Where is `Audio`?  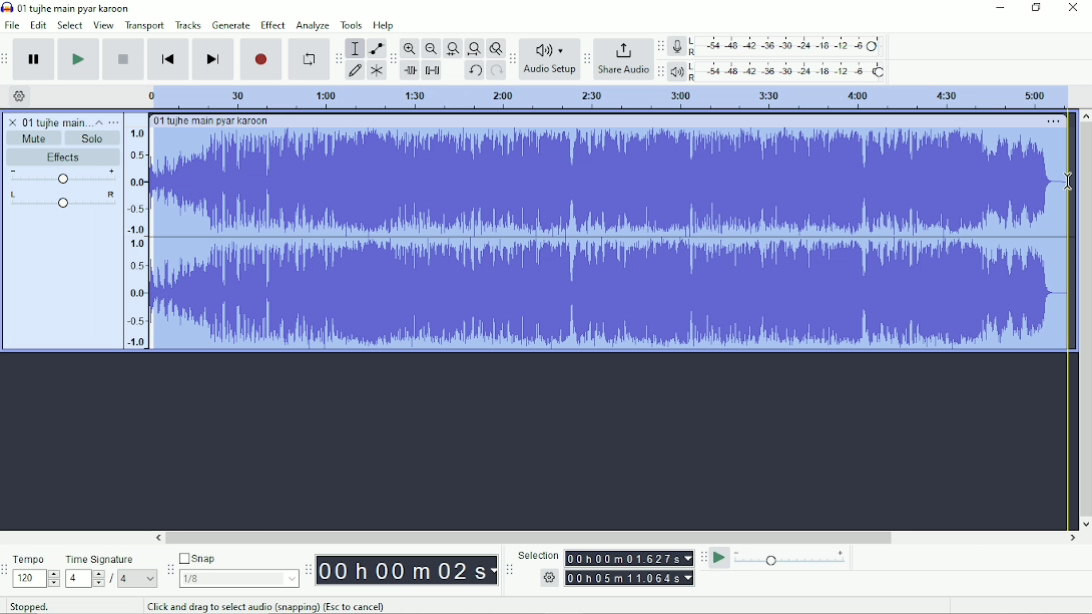
Audio is located at coordinates (612, 238).